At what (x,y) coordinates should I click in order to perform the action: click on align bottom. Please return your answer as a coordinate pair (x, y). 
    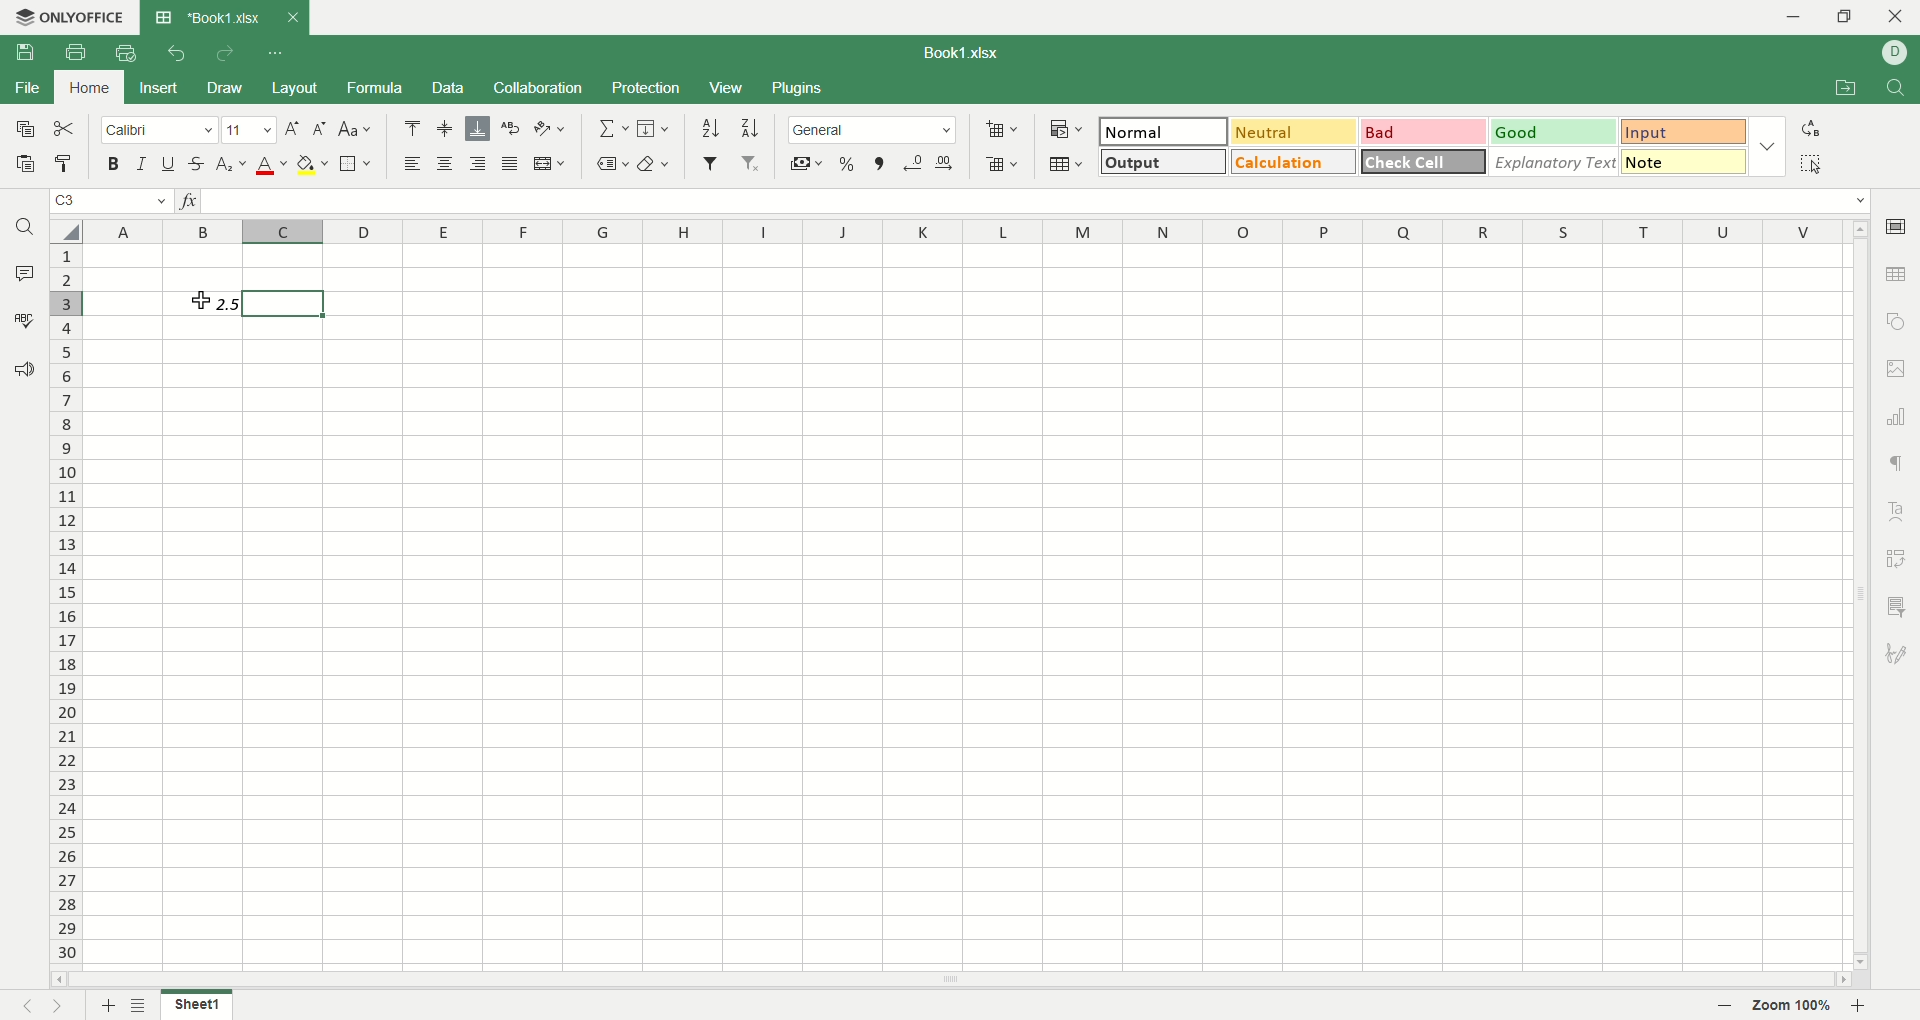
    Looking at the image, I should click on (476, 128).